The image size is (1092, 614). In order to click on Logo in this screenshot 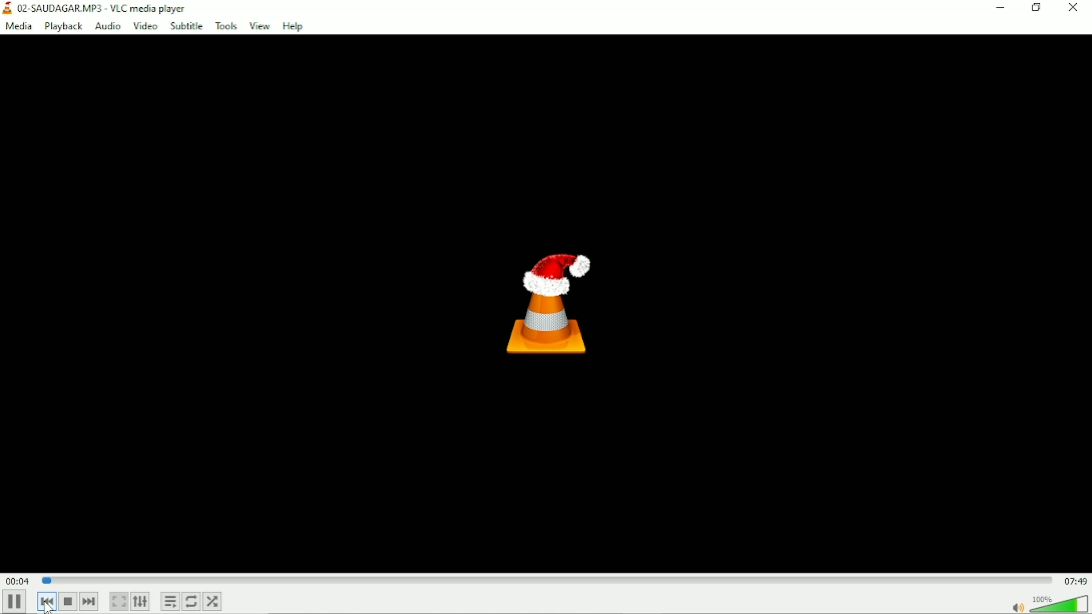, I will do `click(547, 300)`.